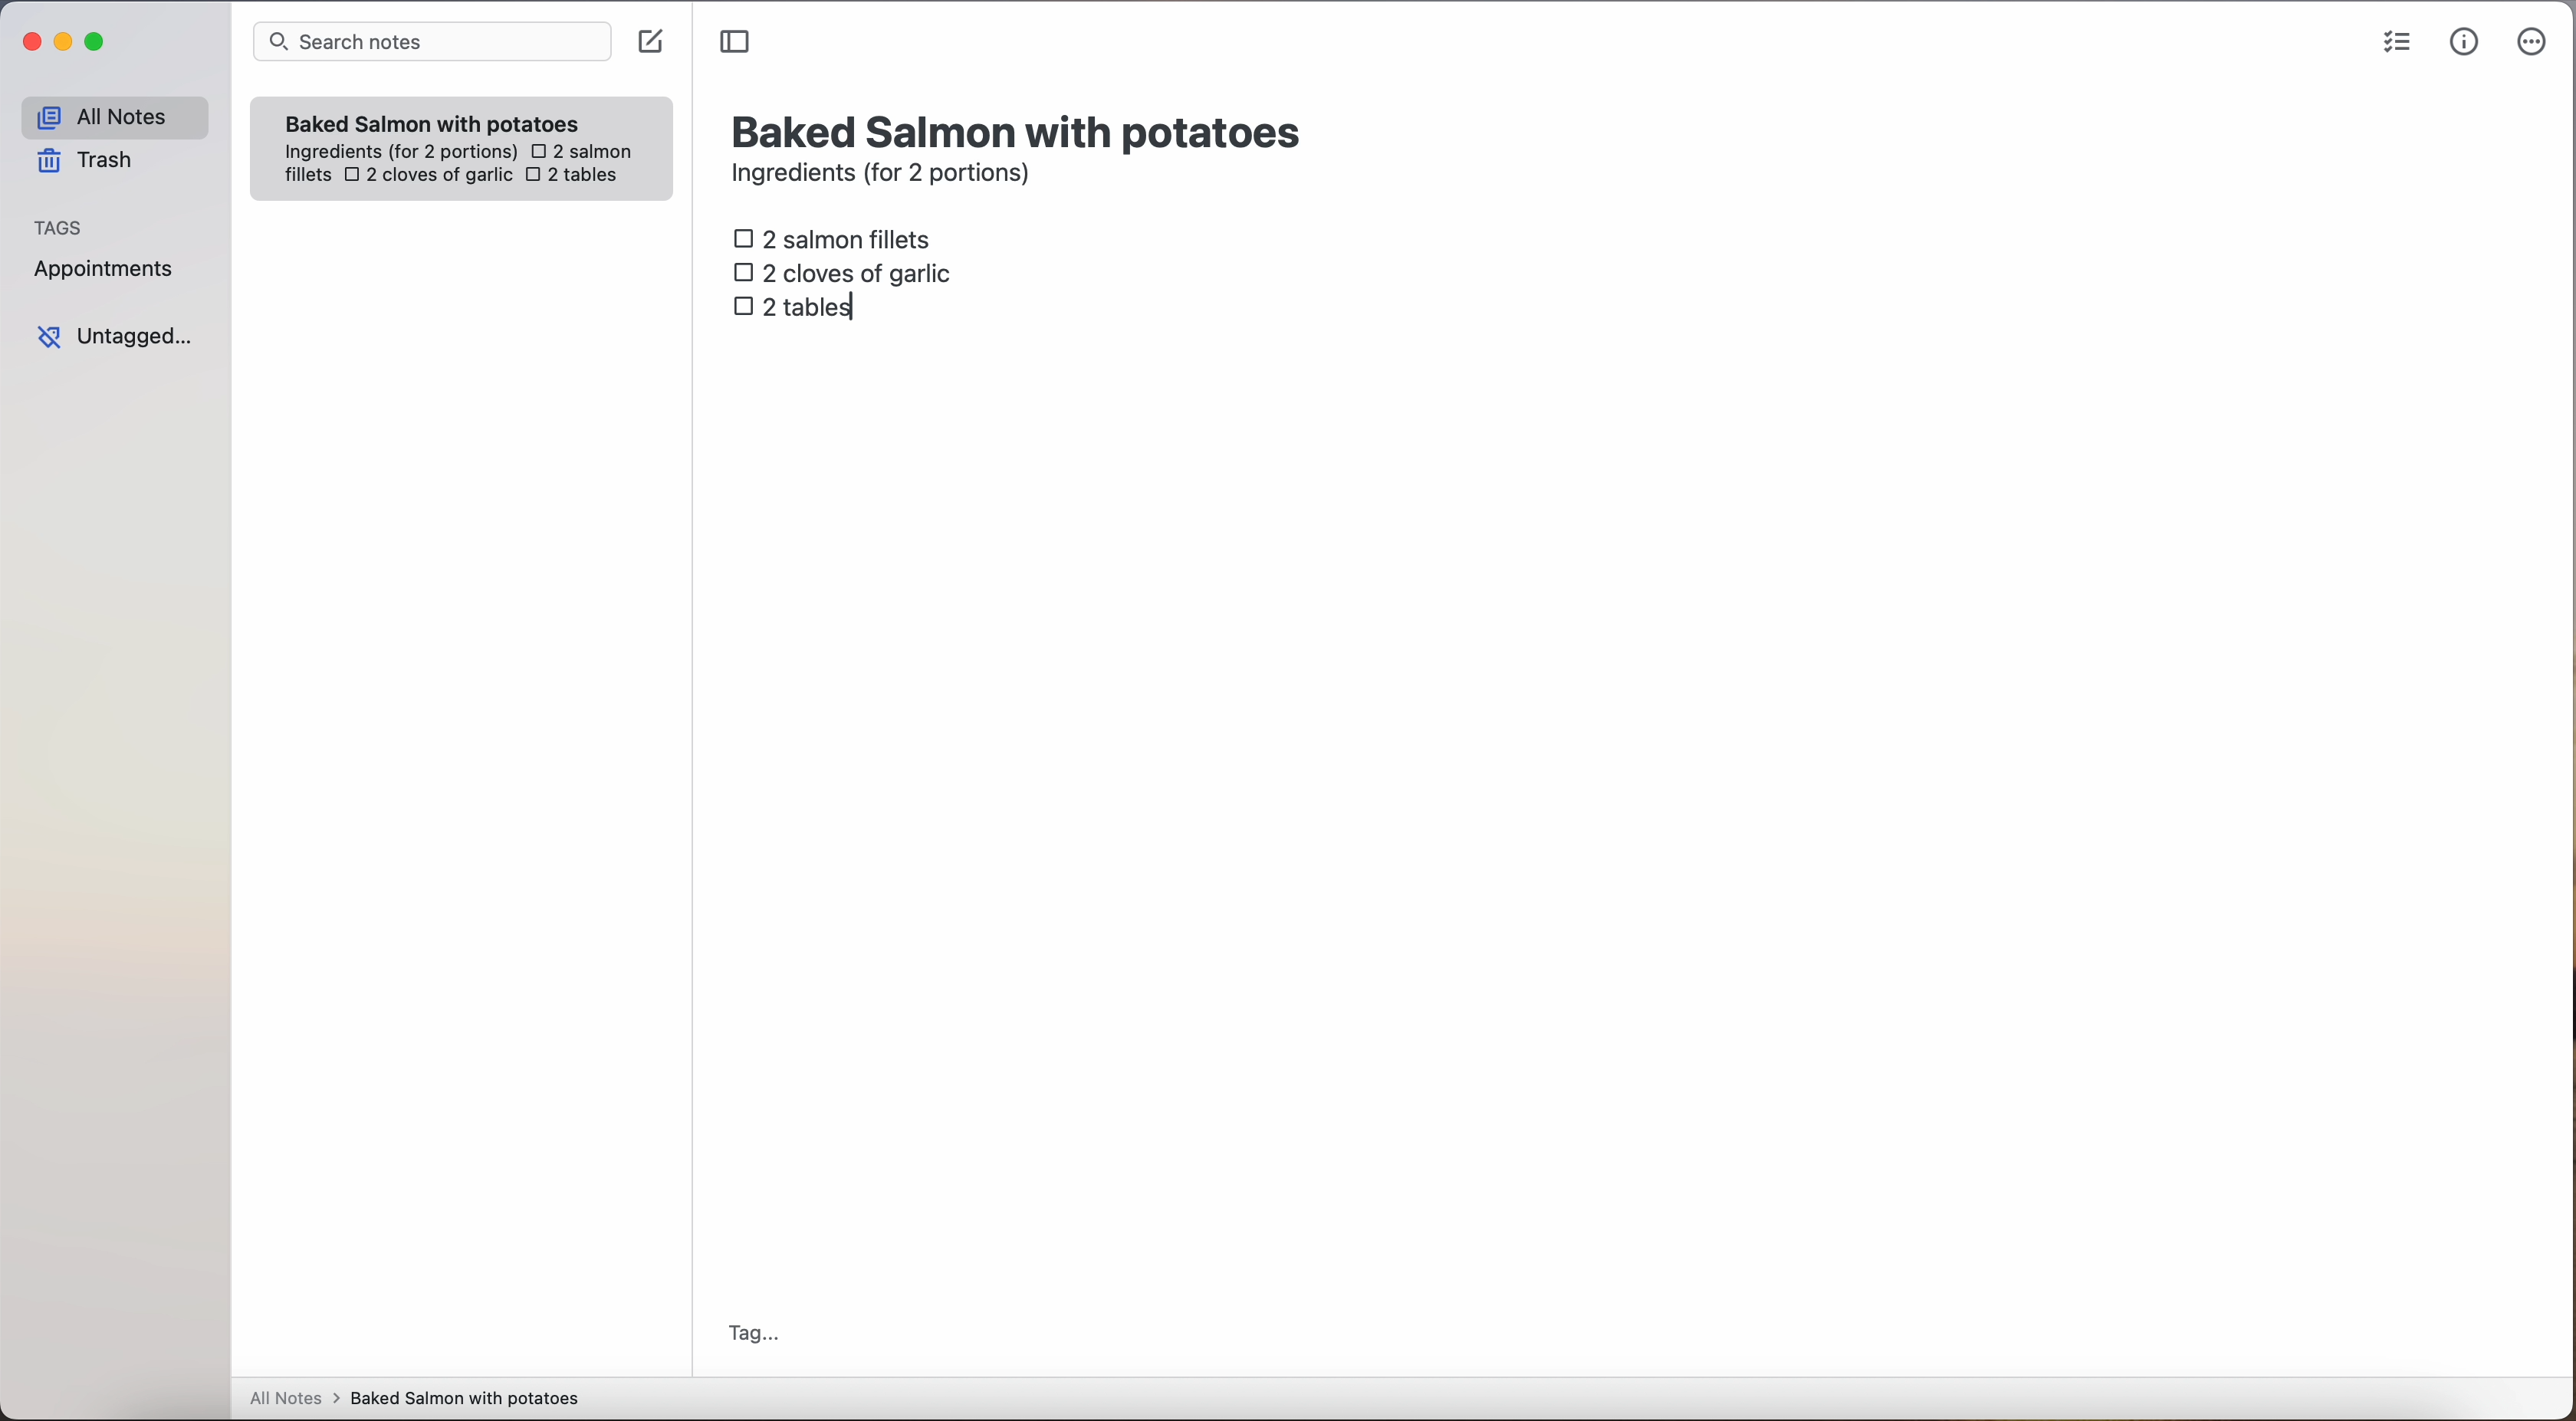 Image resolution: width=2576 pixels, height=1421 pixels. Describe the element at coordinates (571, 177) in the screenshot. I see `2 tables` at that location.